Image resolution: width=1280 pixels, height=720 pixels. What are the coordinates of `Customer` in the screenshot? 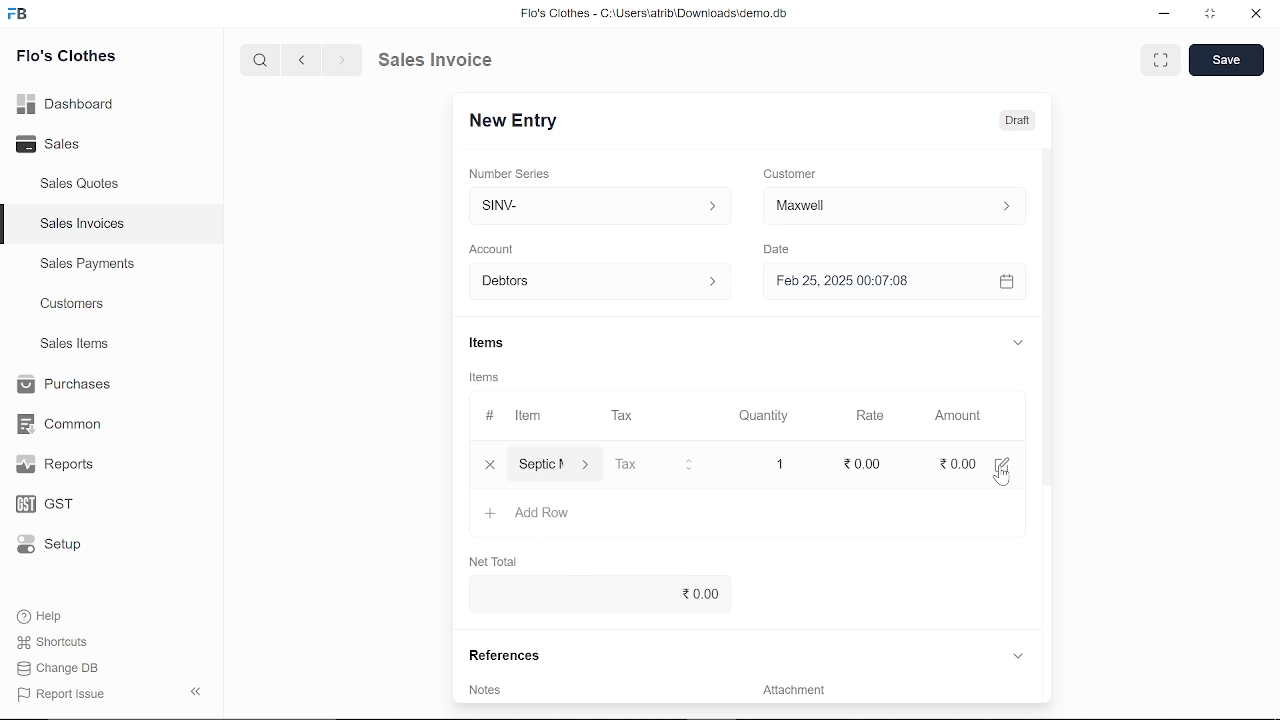 It's located at (790, 173).